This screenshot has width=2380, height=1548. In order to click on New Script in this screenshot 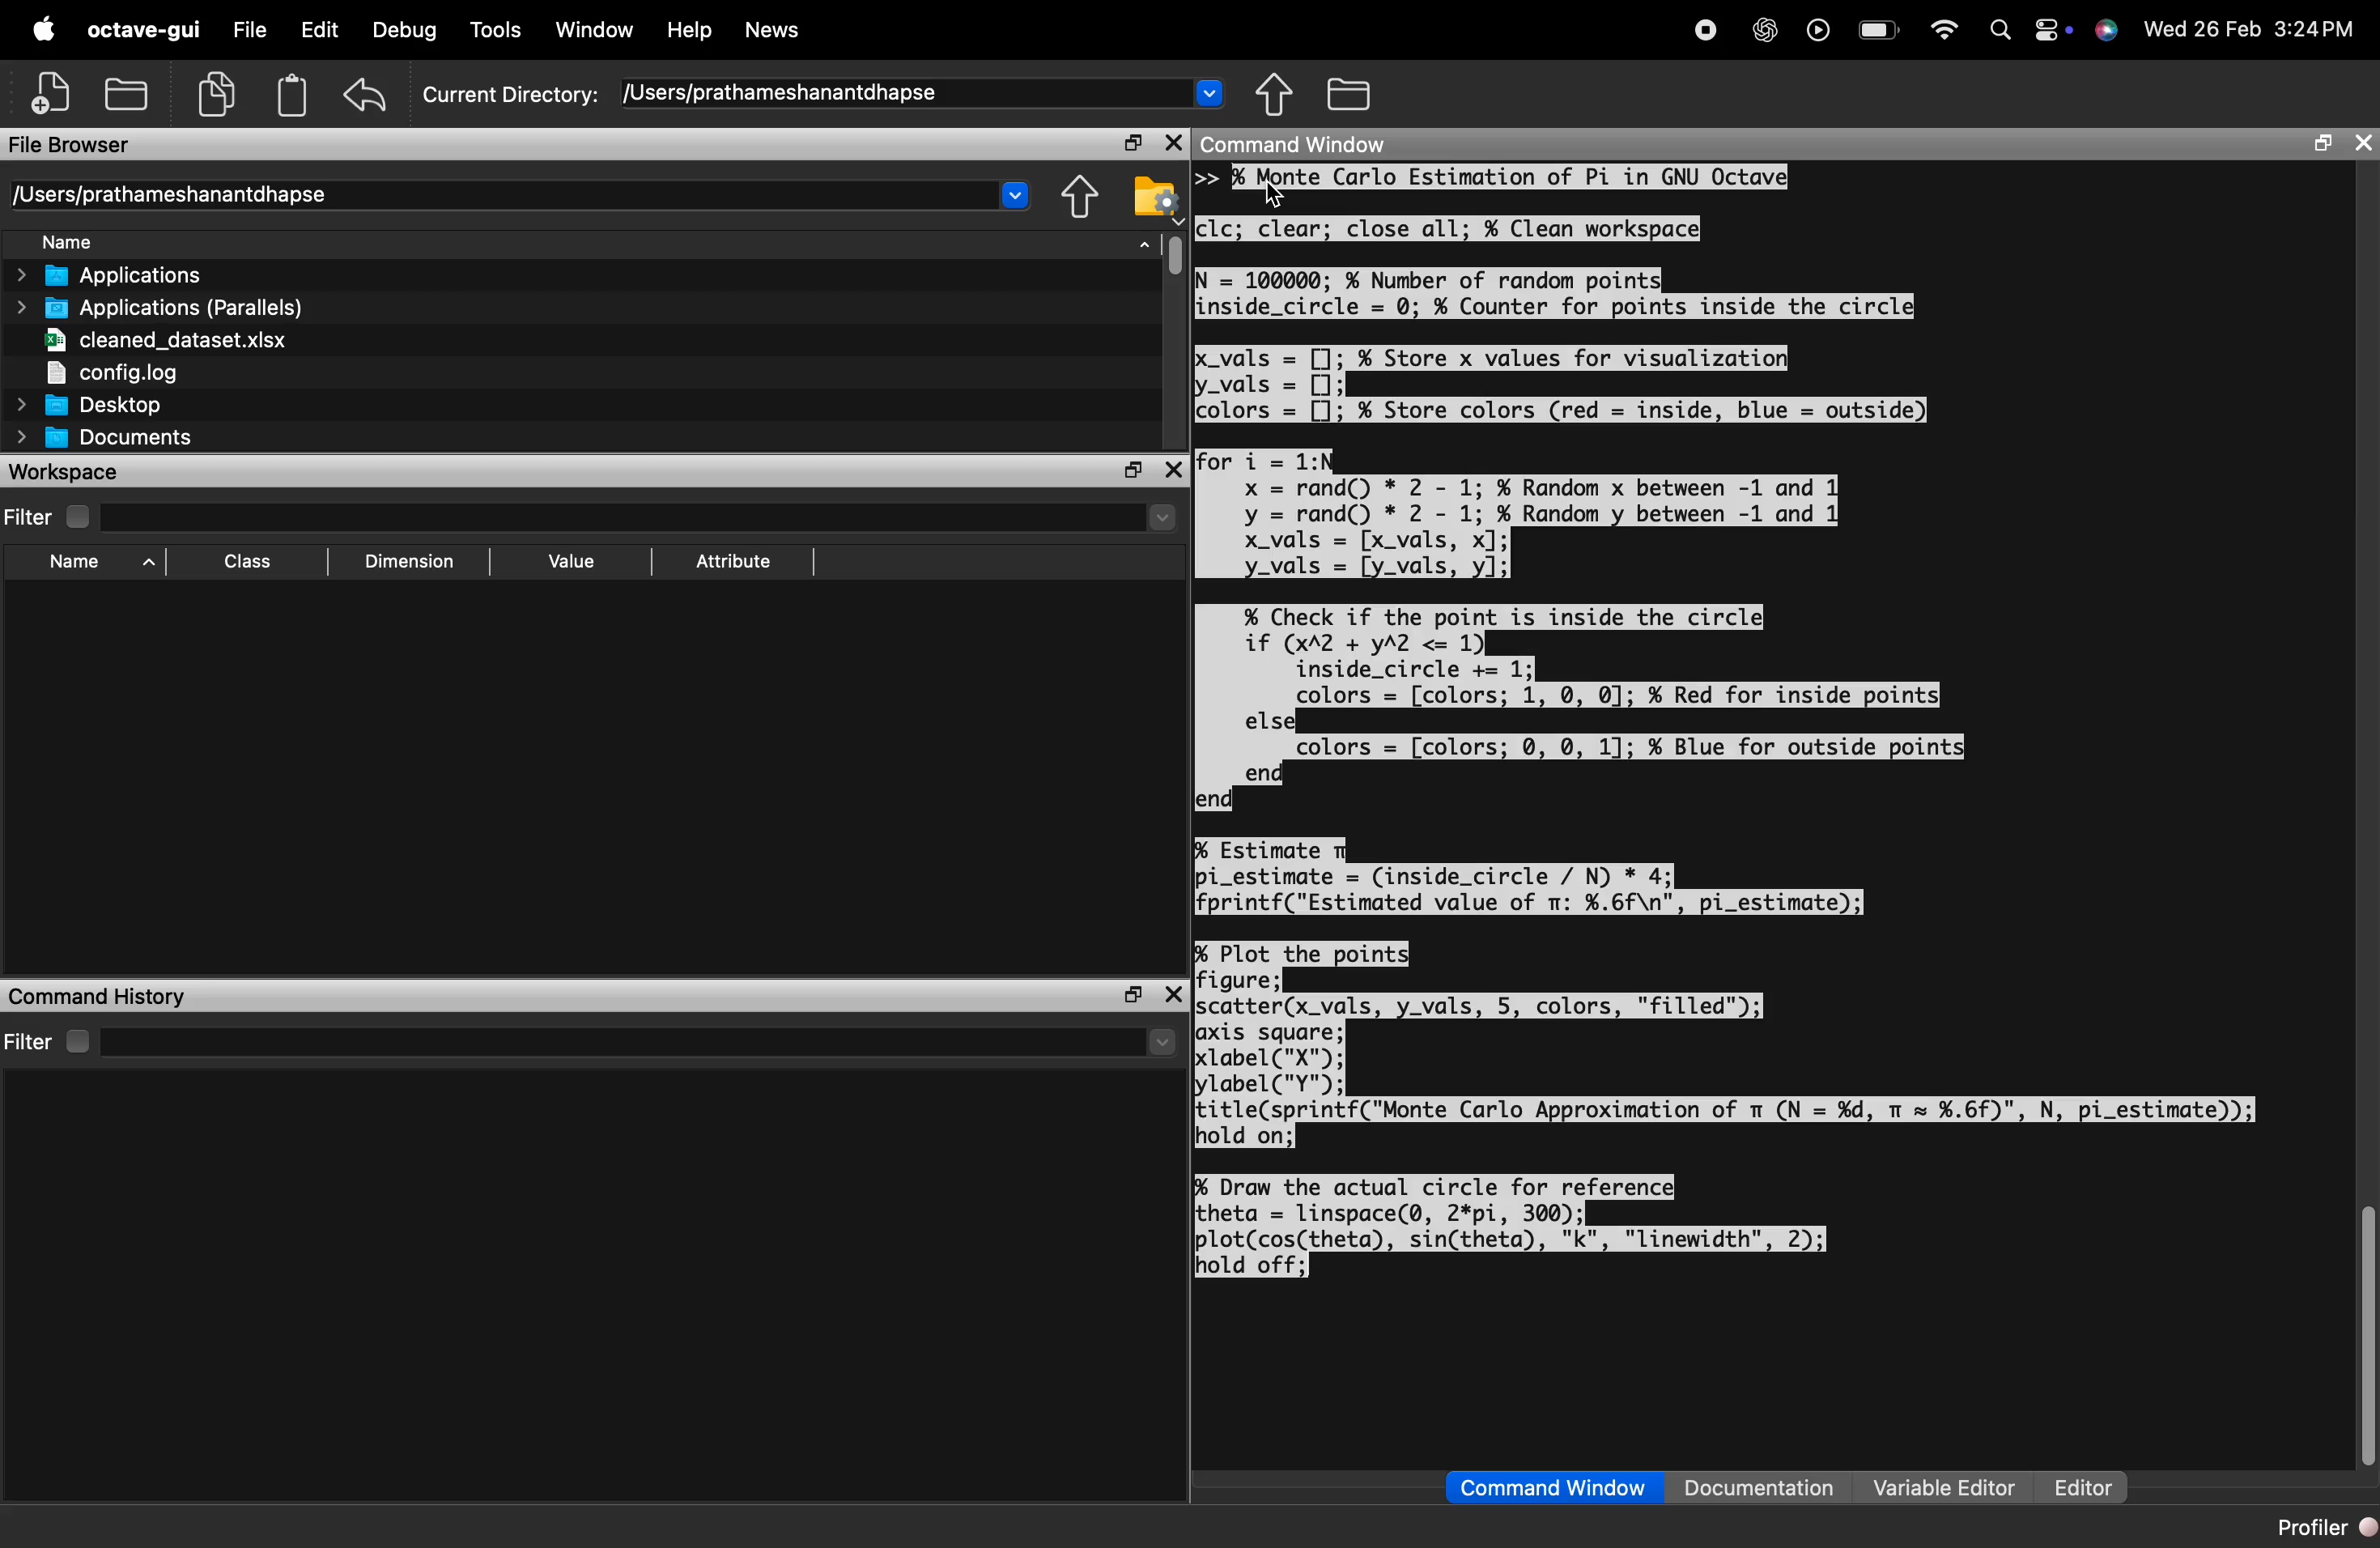, I will do `click(54, 93)`.